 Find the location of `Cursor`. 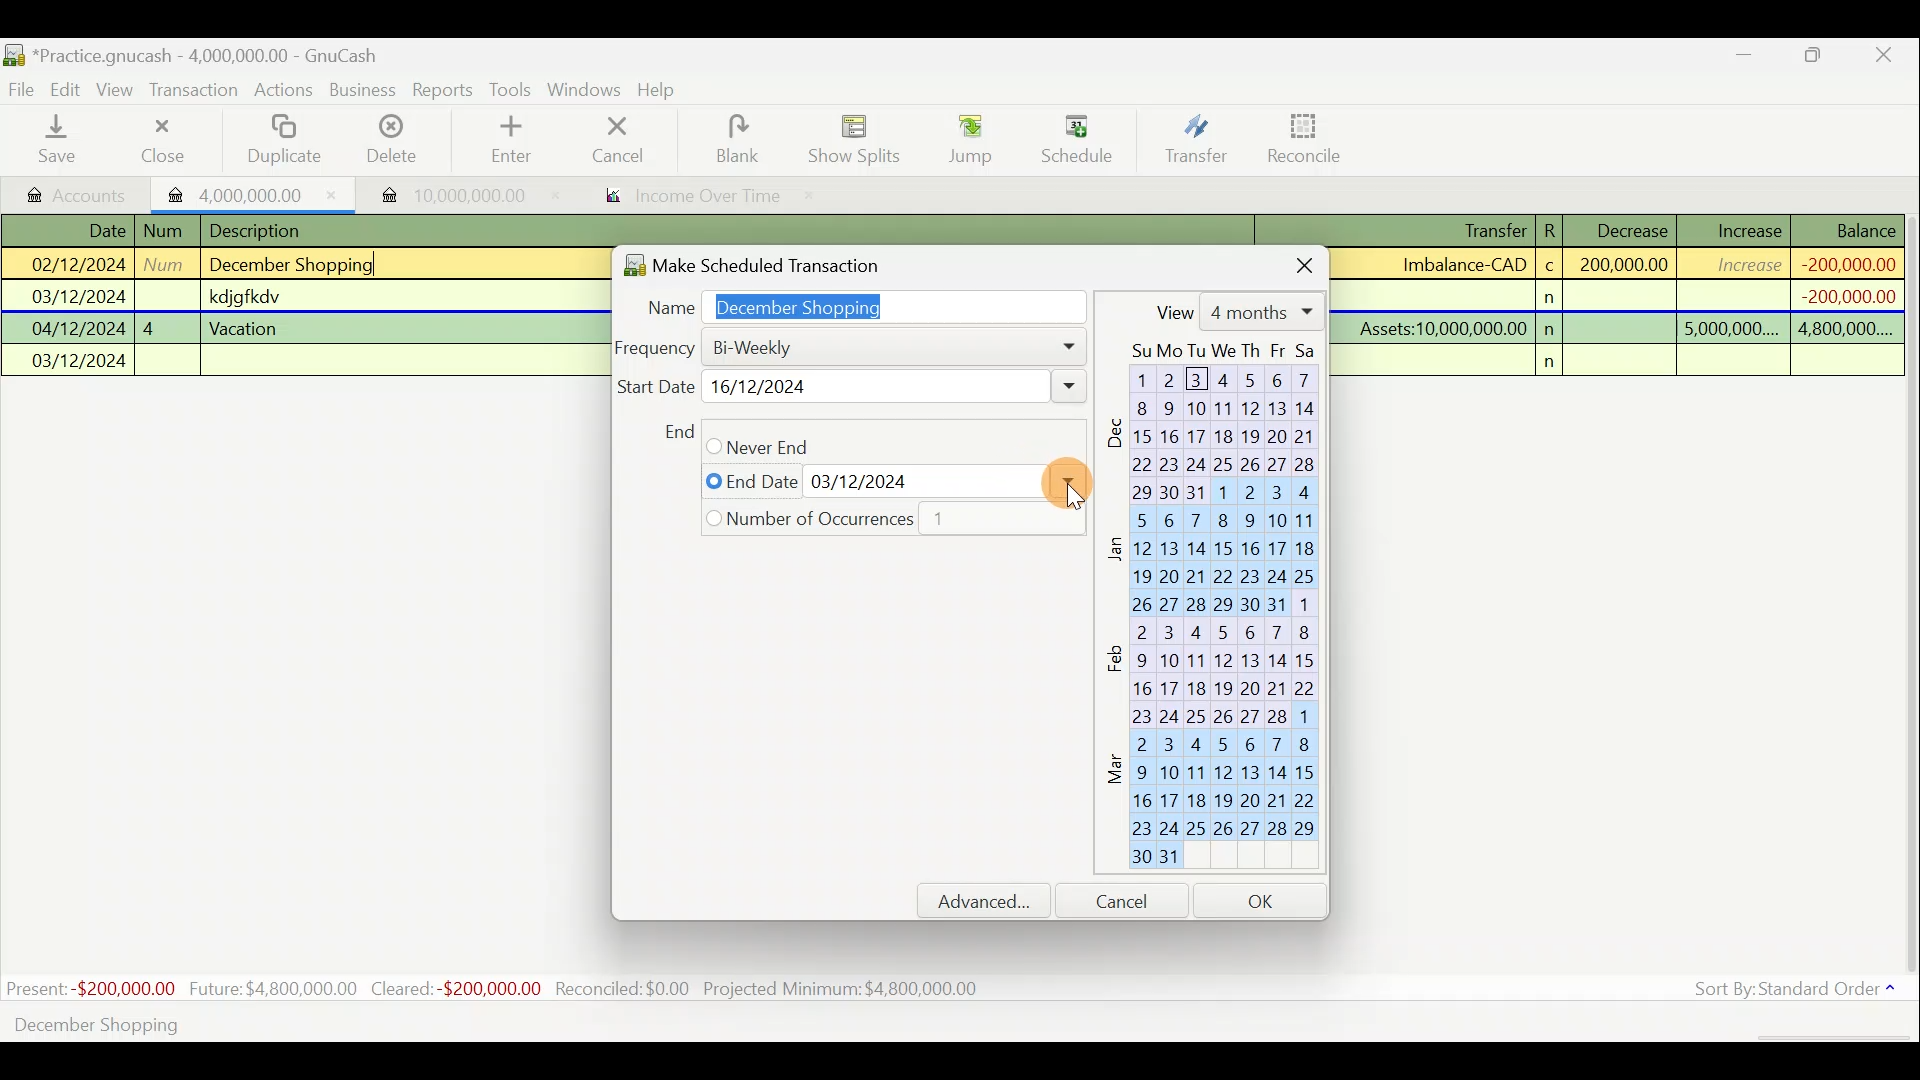

Cursor is located at coordinates (1061, 480).